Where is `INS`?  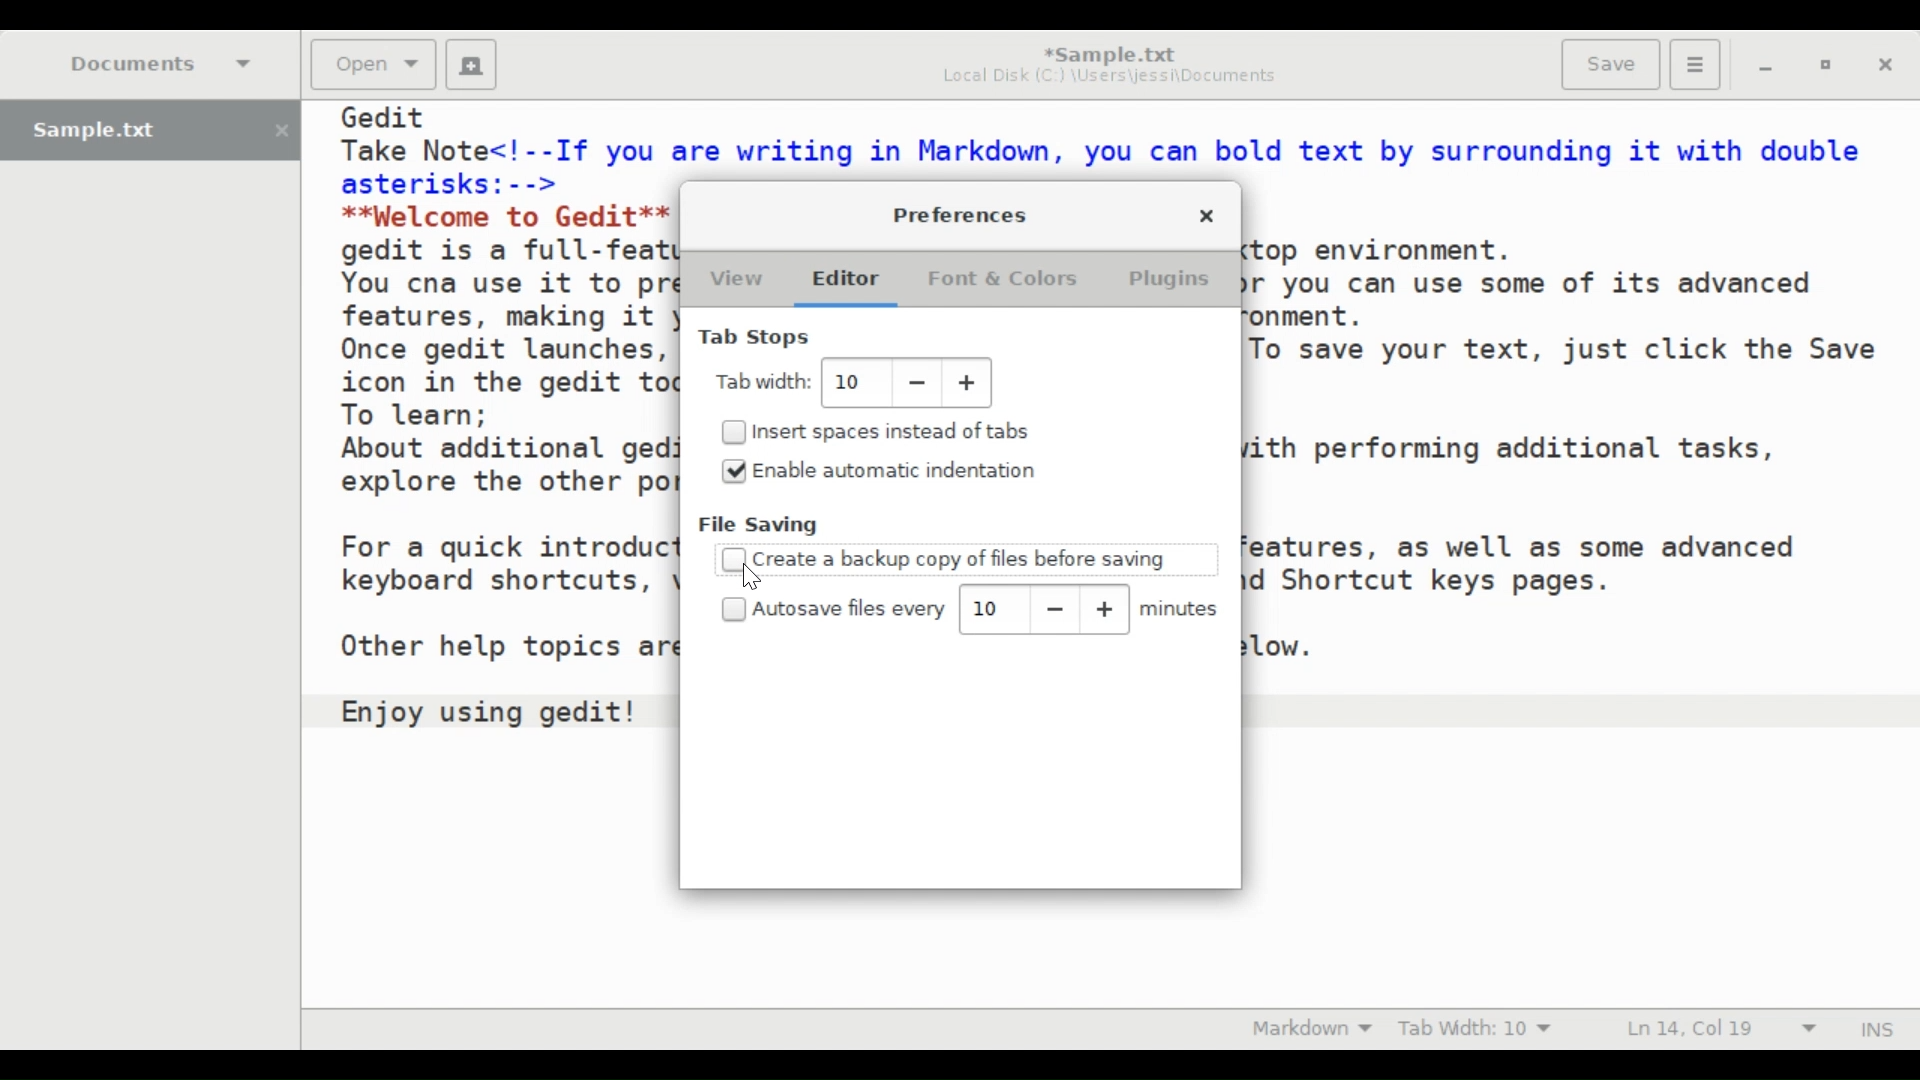
INS is located at coordinates (1875, 1027).